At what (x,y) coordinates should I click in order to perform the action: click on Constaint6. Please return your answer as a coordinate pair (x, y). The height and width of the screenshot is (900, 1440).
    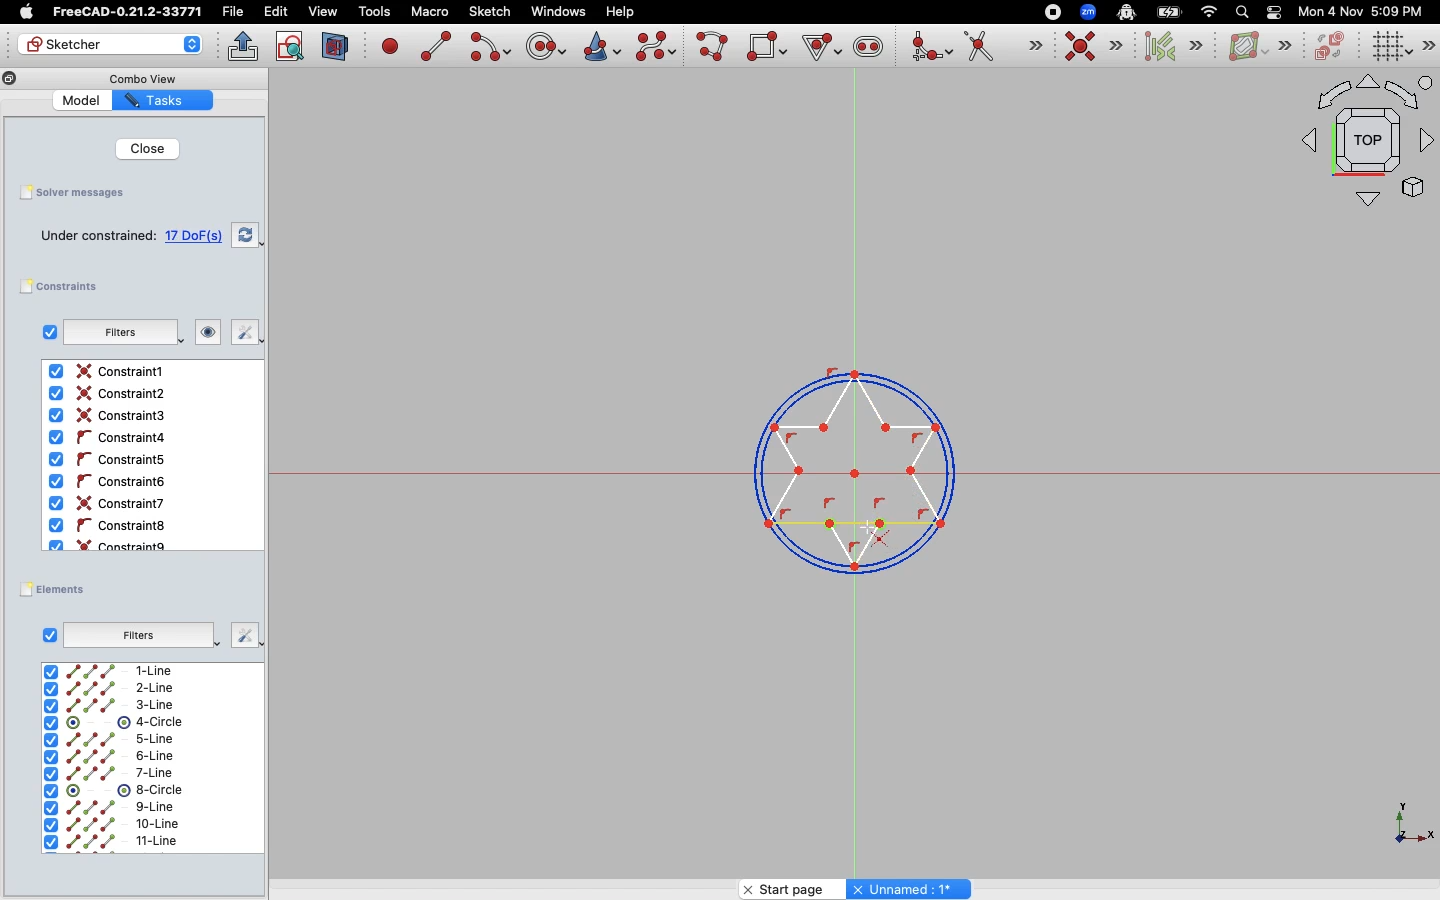
    Looking at the image, I should click on (111, 482).